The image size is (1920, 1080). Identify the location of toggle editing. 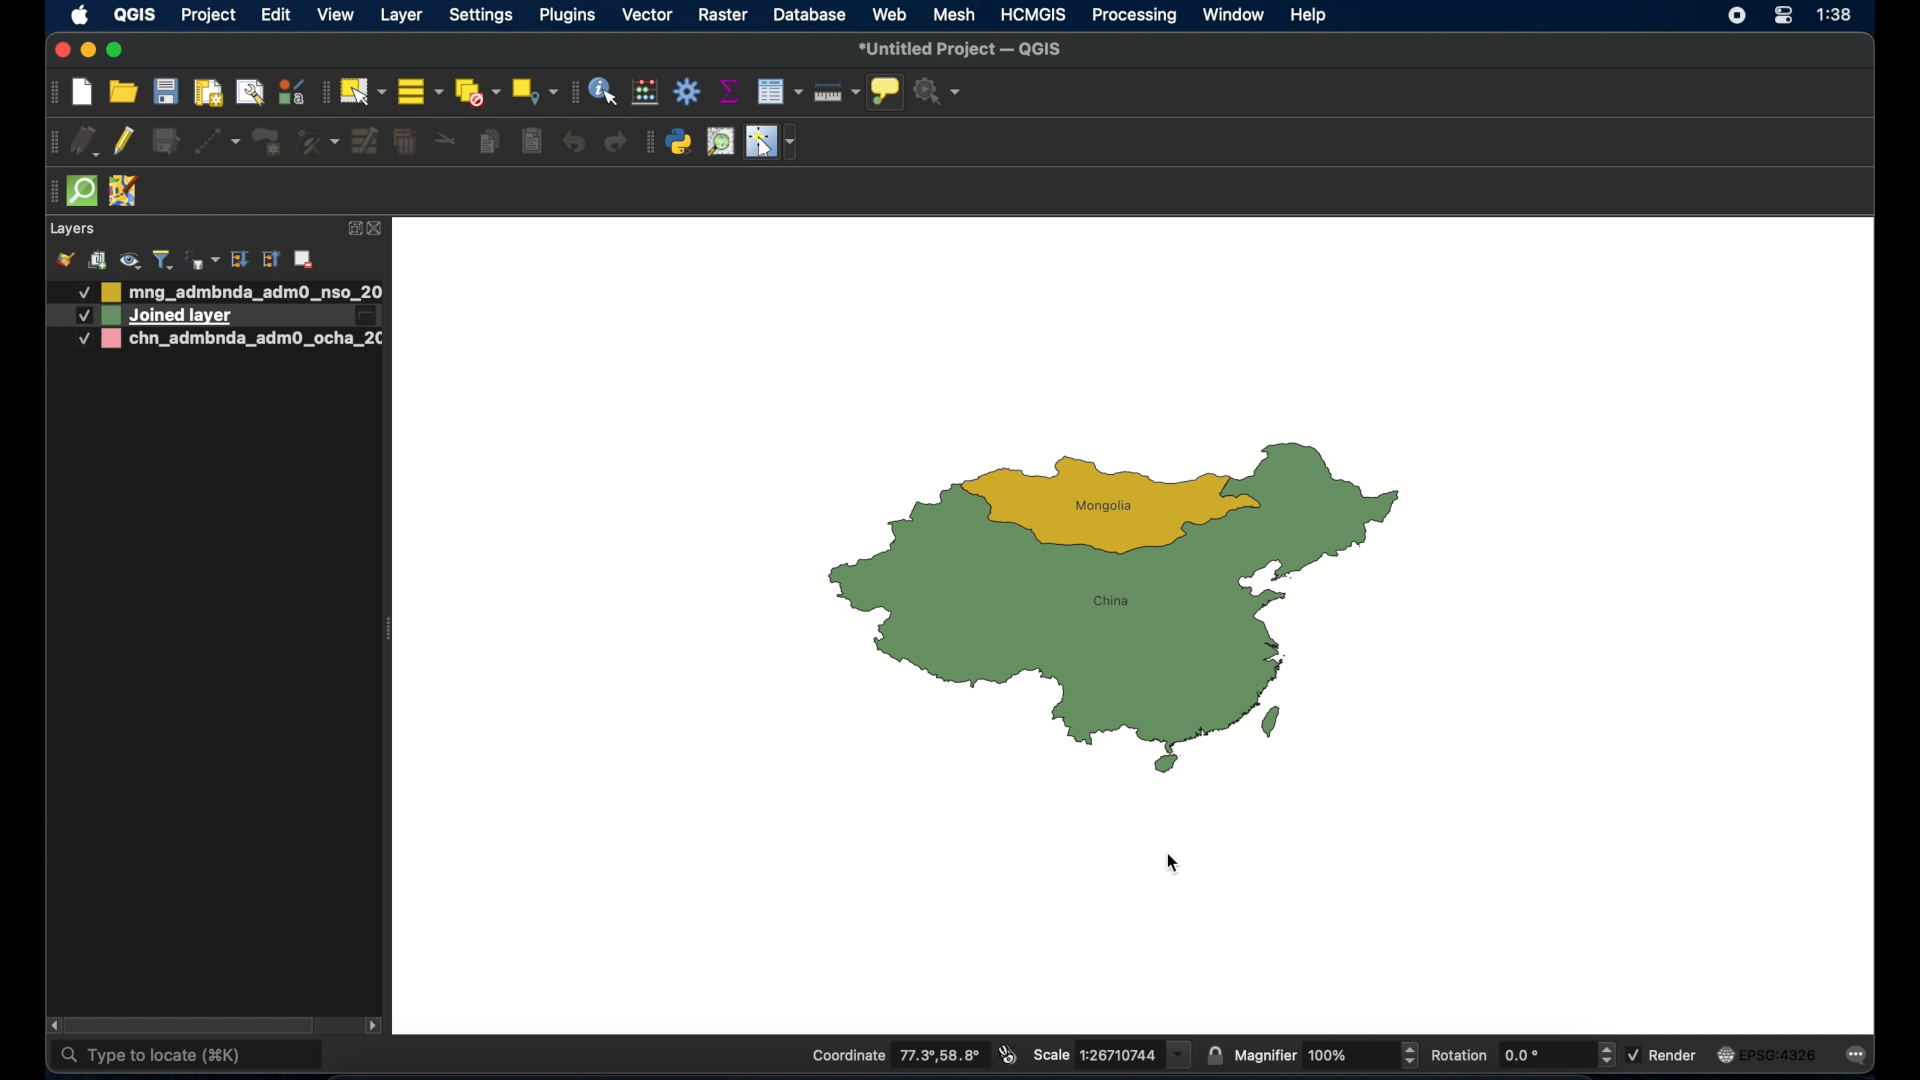
(125, 144).